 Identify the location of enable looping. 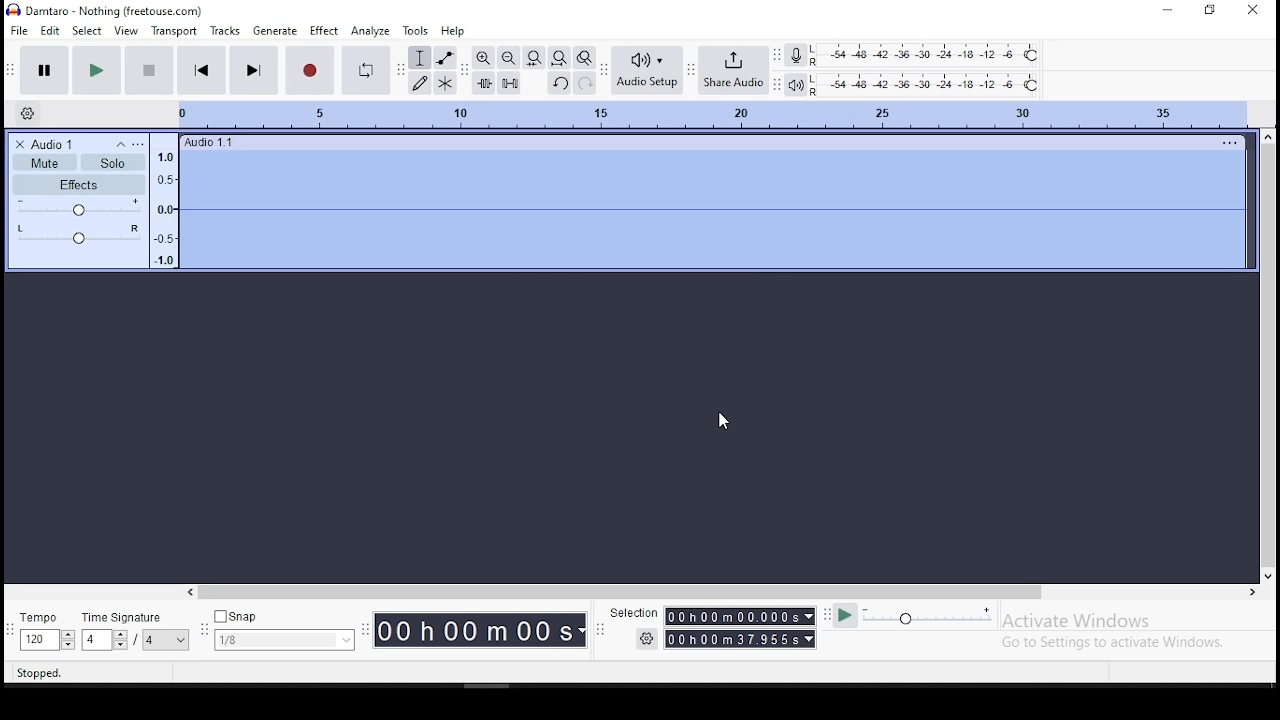
(367, 70).